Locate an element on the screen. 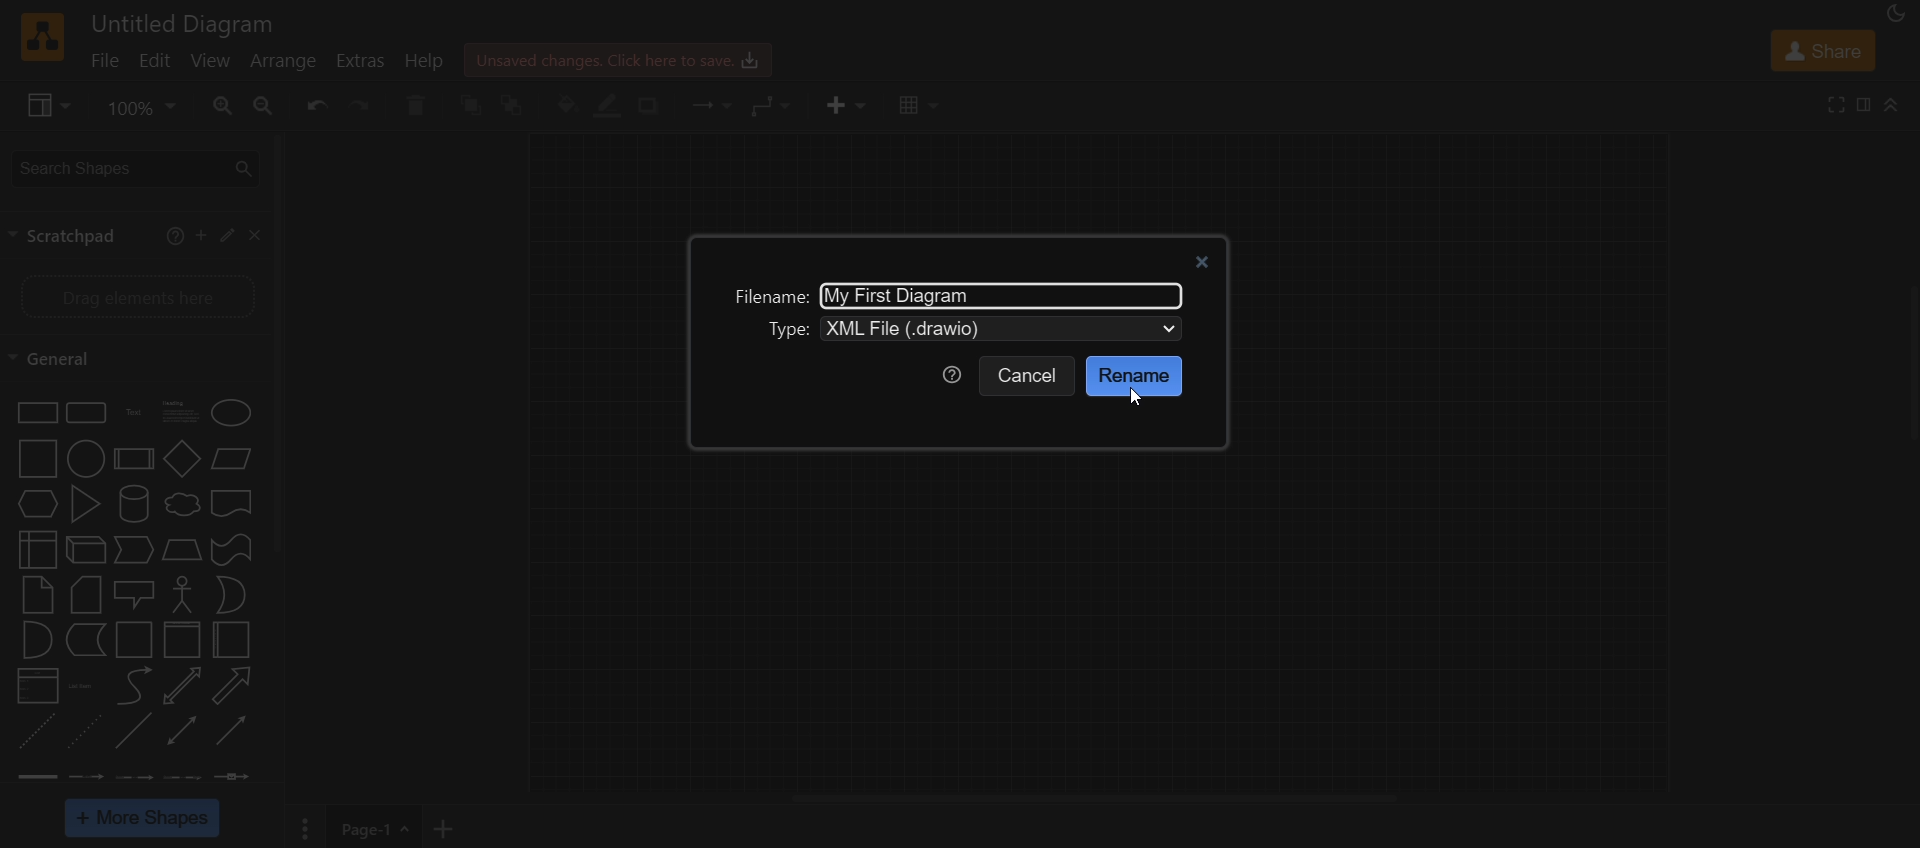 This screenshot has width=1920, height=848. edit is located at coordinates (154, 62).